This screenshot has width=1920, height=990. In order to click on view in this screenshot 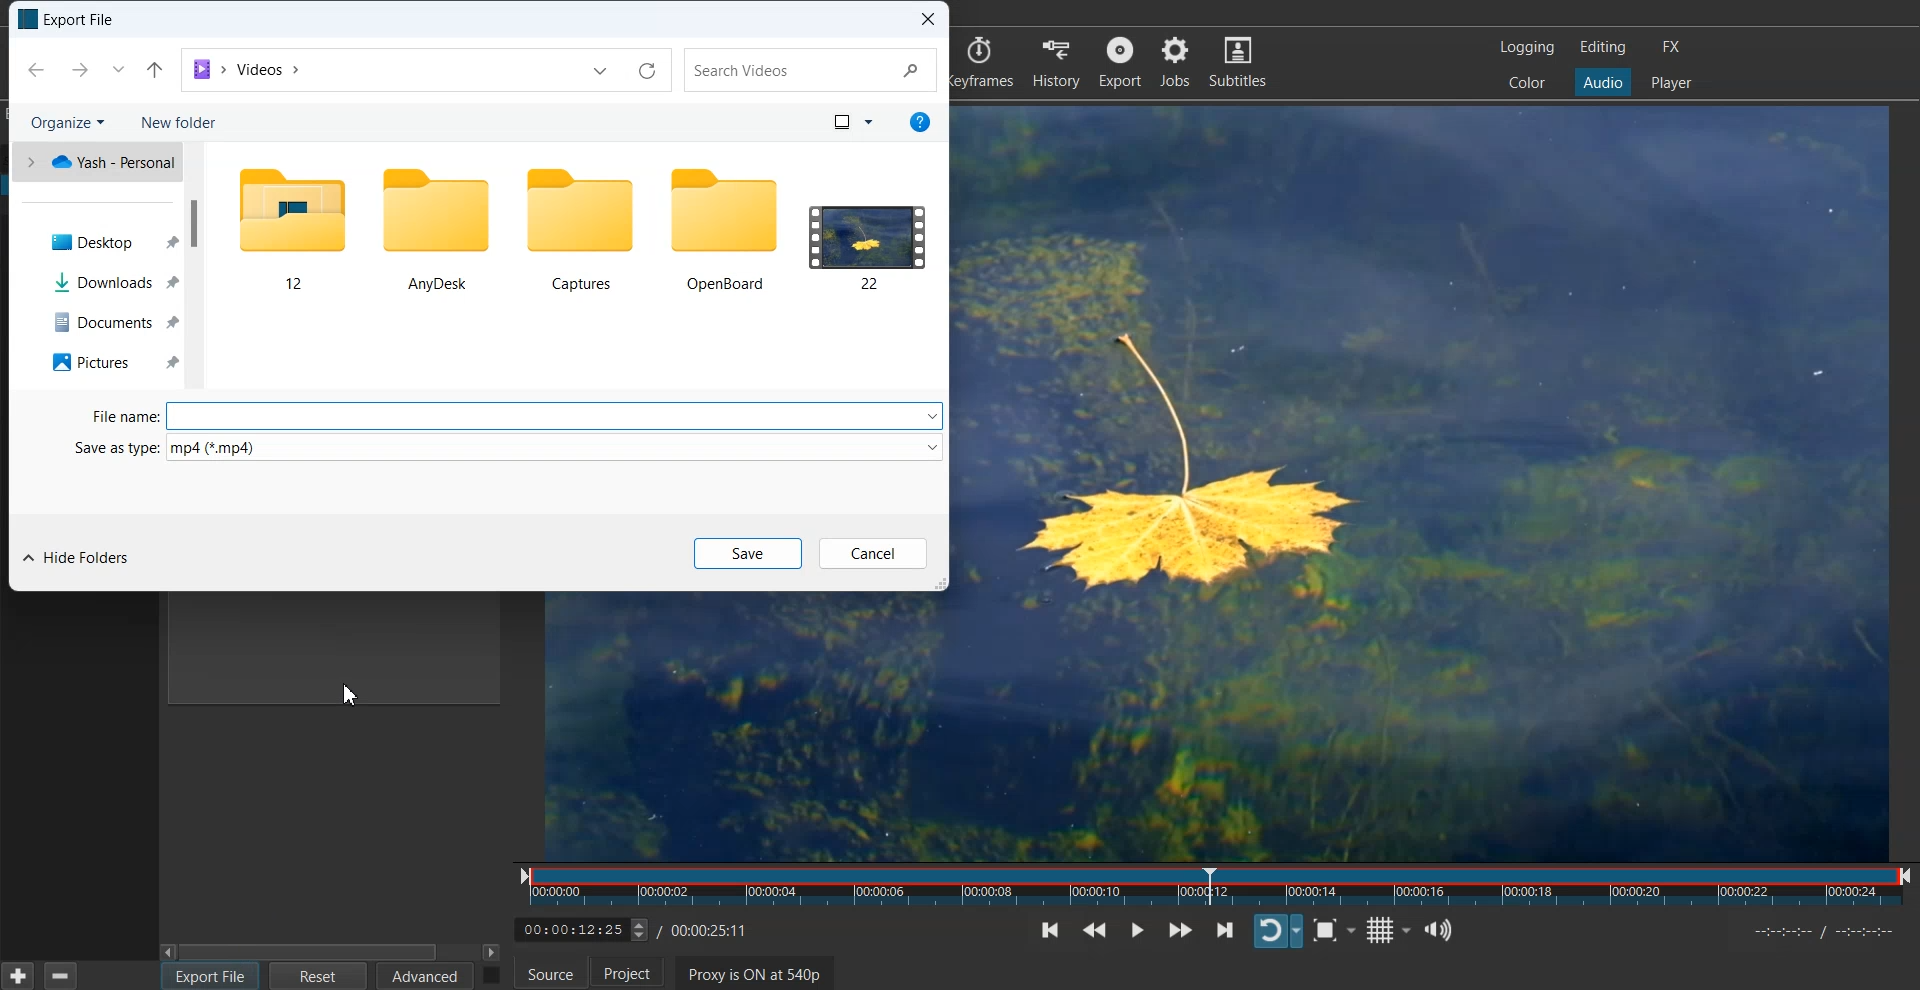, I will do `click(848, 121)`.